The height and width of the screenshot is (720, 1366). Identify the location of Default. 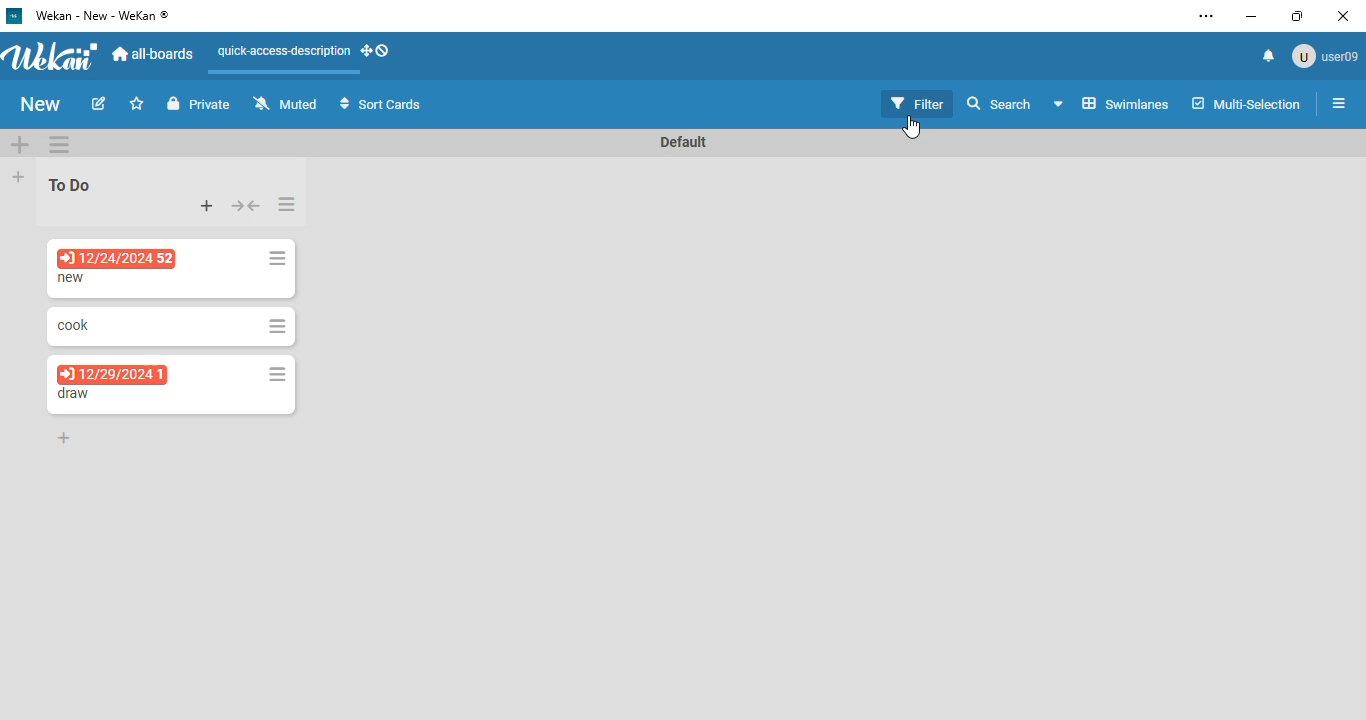
(682, 143).